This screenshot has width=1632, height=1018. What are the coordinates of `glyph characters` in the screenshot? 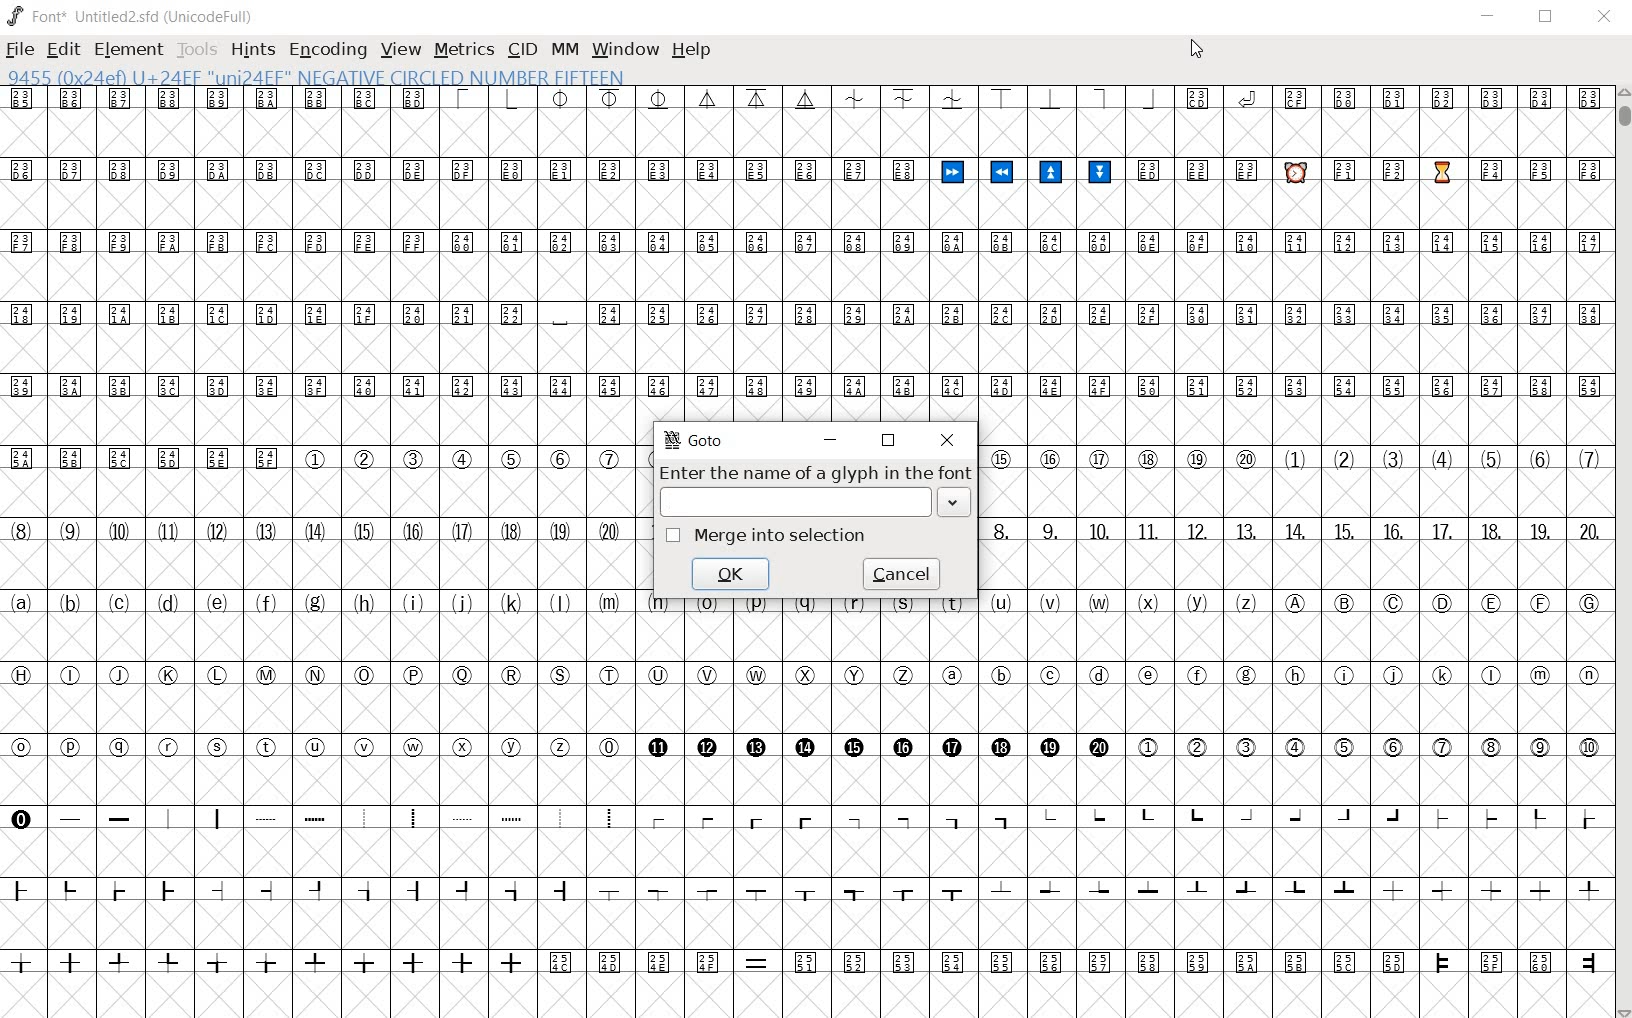 It's located at (1125, 252).